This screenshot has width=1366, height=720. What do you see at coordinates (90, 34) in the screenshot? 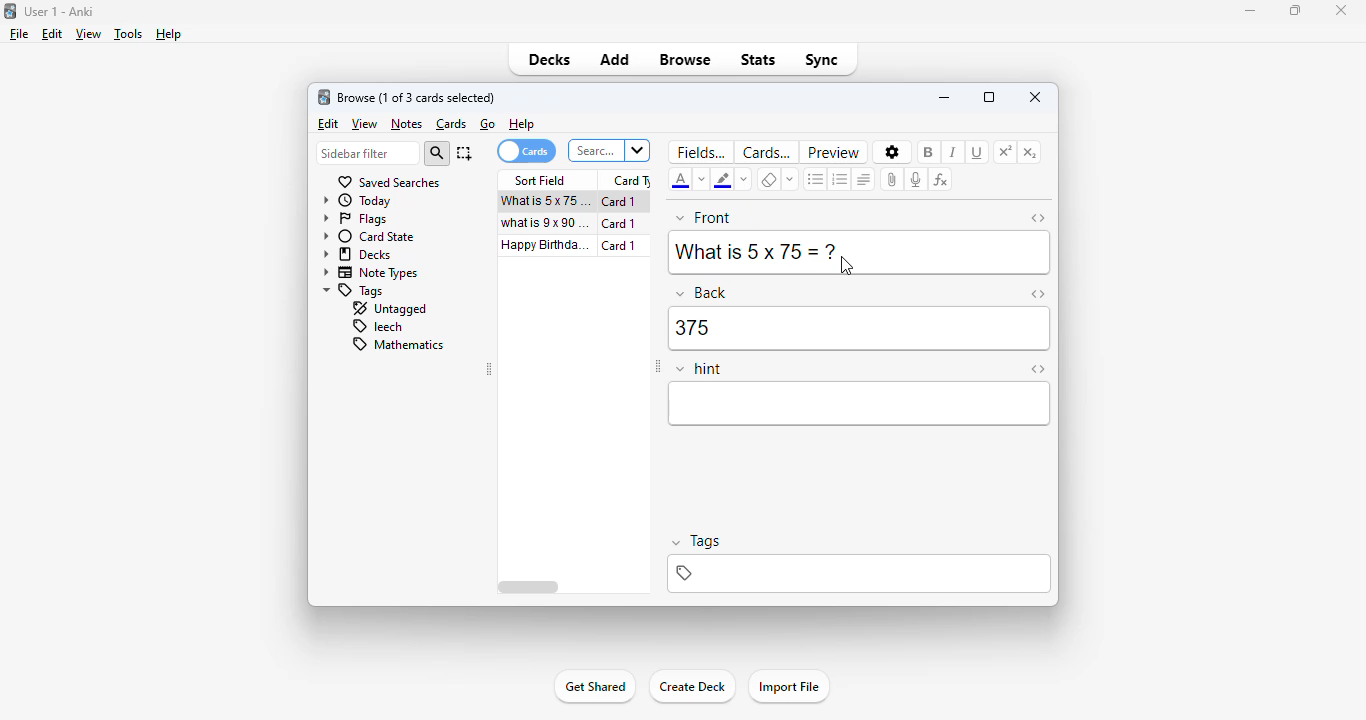
I see `view` at bounding box center [90, 34].